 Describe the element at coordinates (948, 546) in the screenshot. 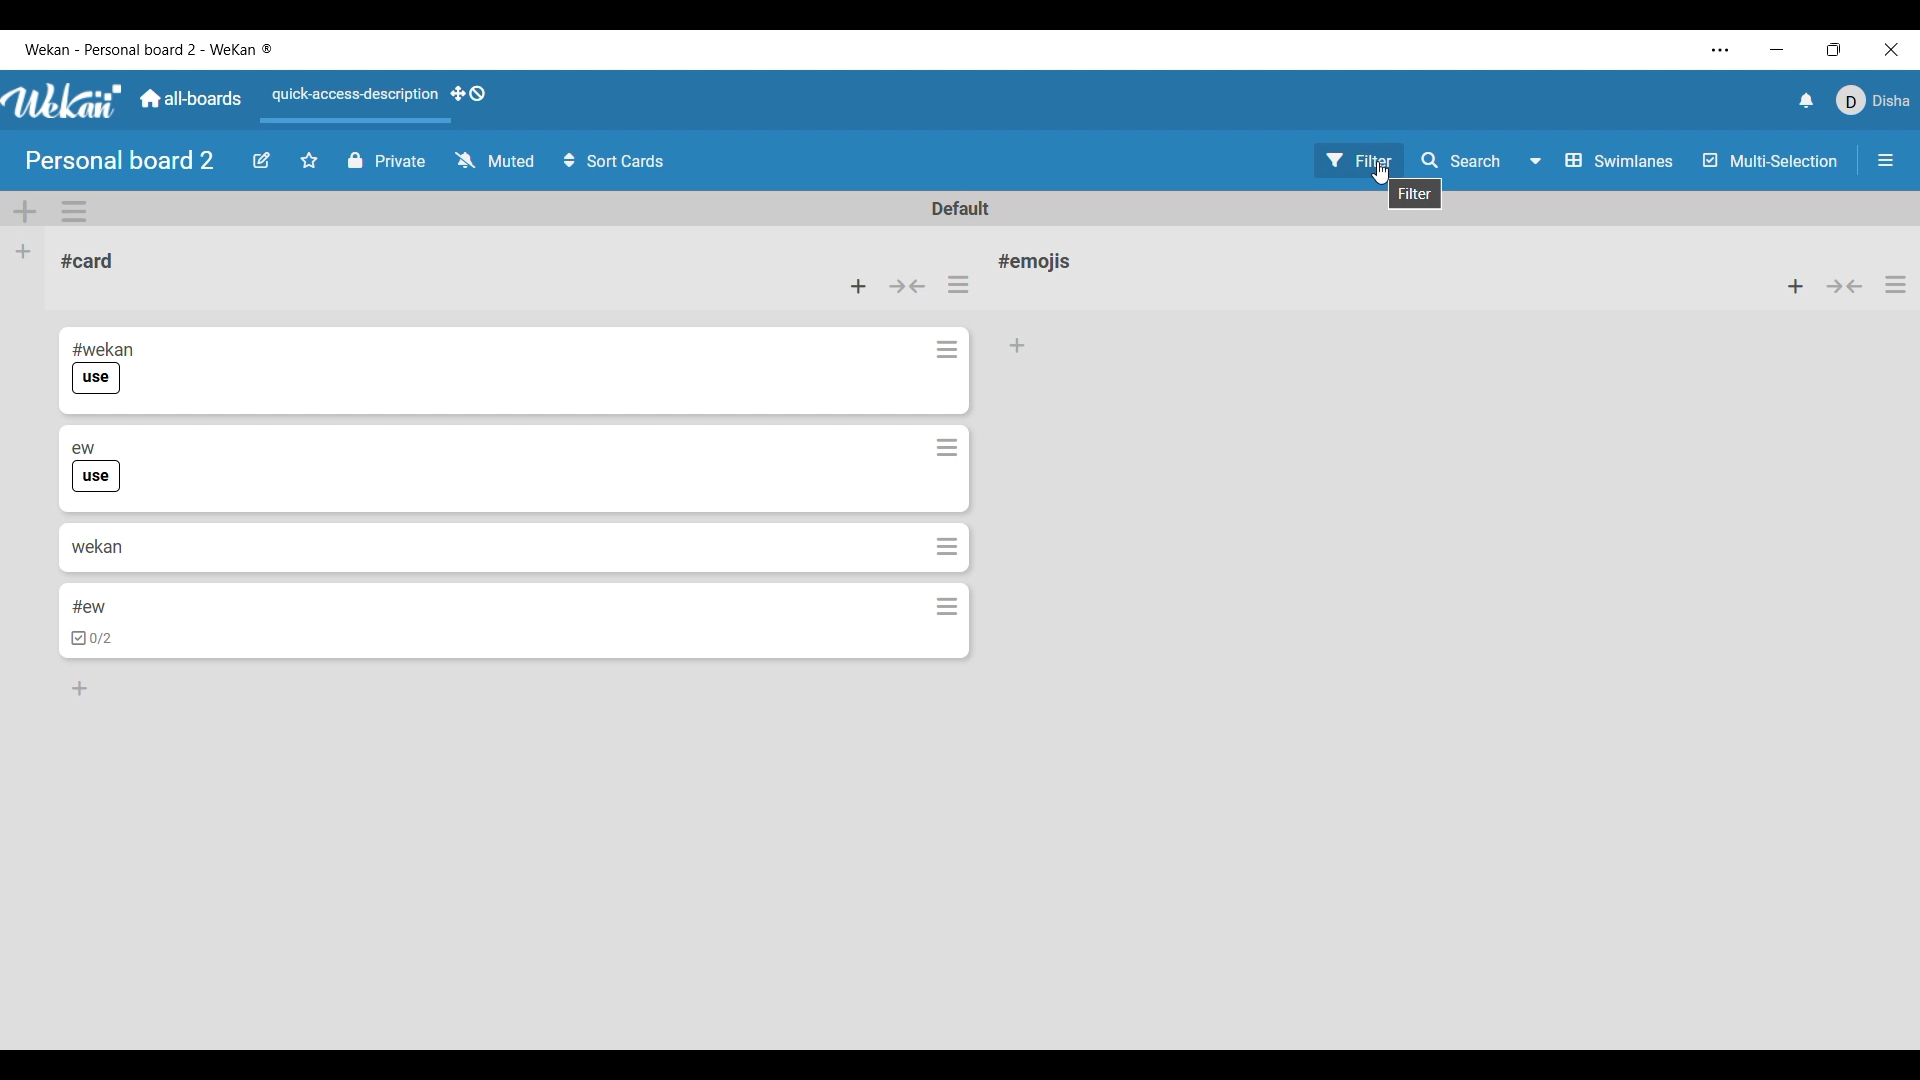

I see `Card actions for respective card` at that location.